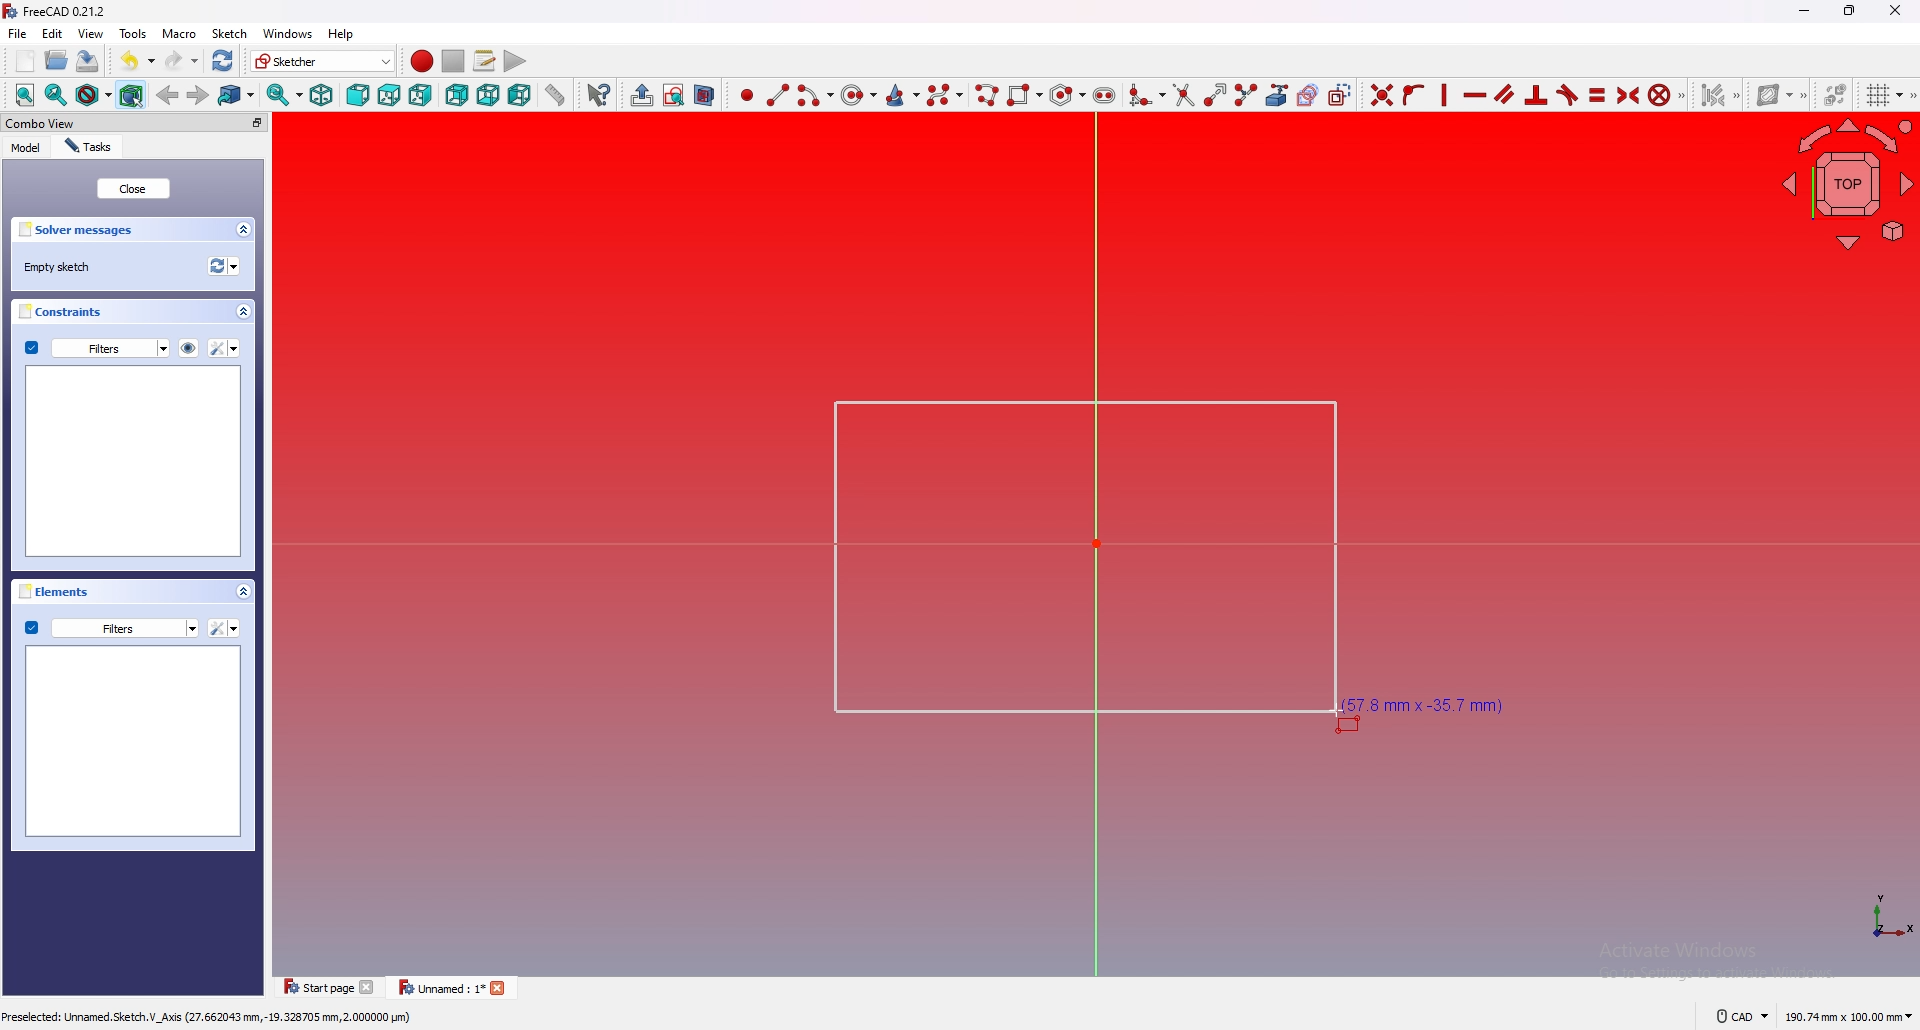 The height and width of the screenshot is (1030, 1920). I want to click on hide, so click(188, 349).